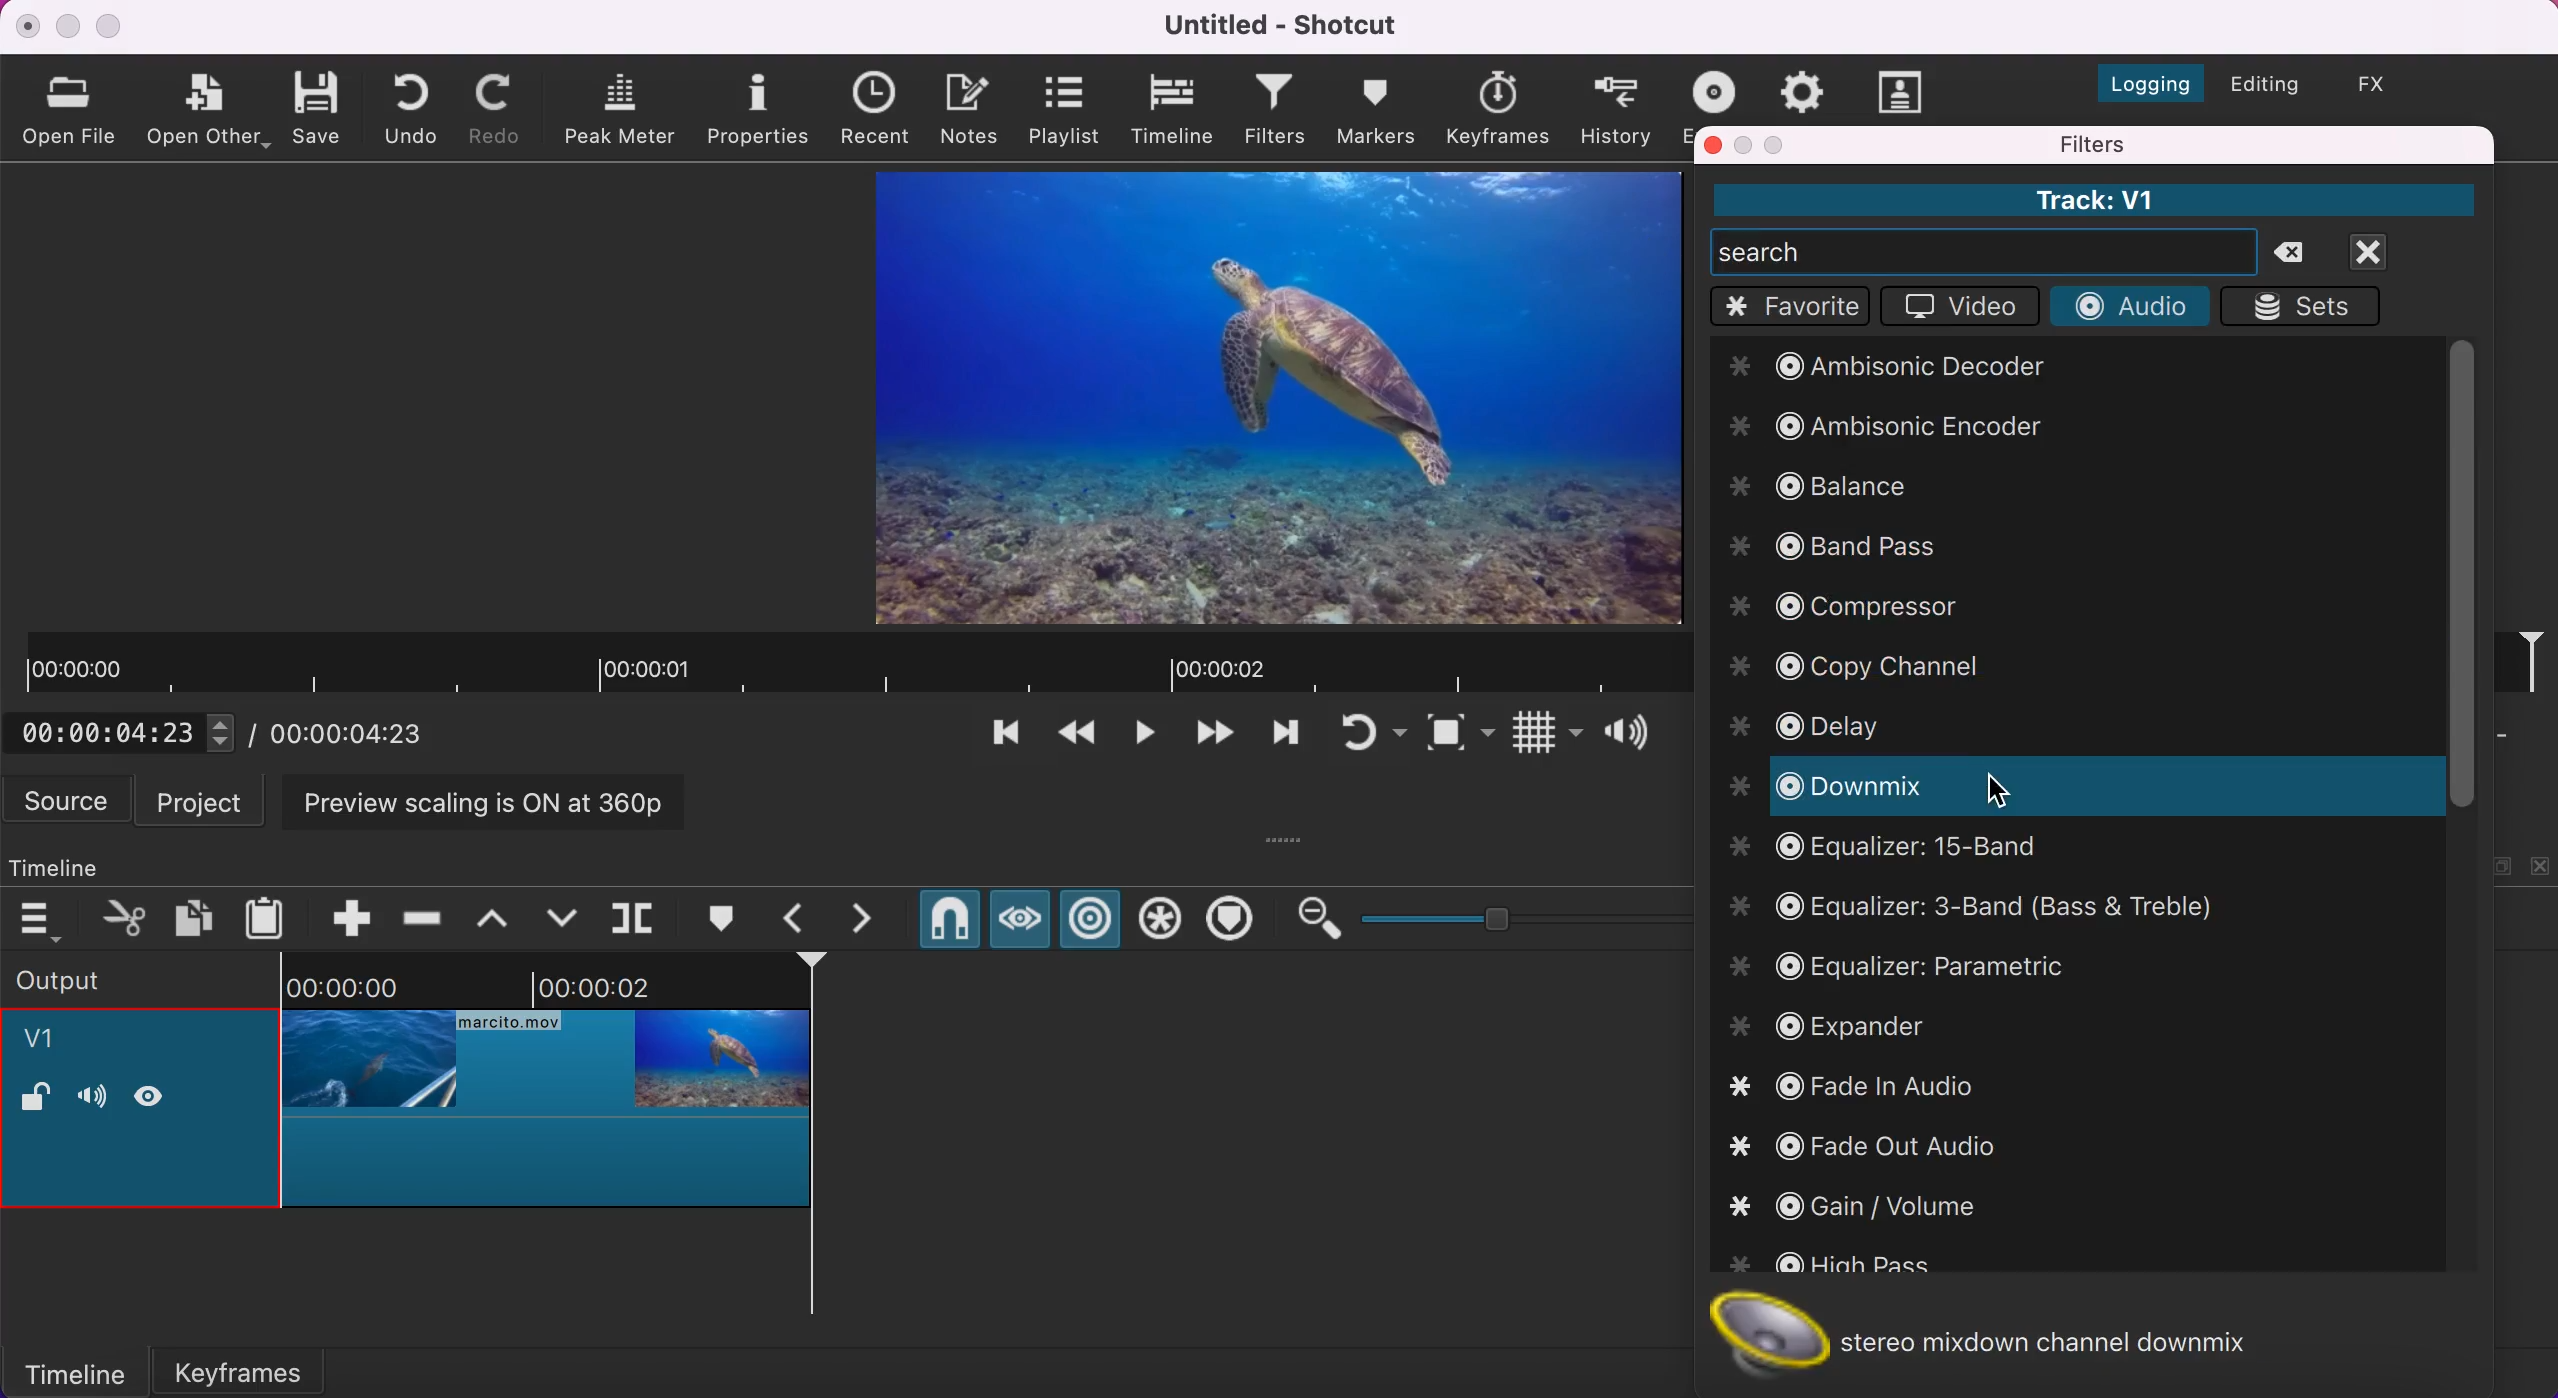 The image size is (2558, 1398). I want to click on current position, so click(129, 732).